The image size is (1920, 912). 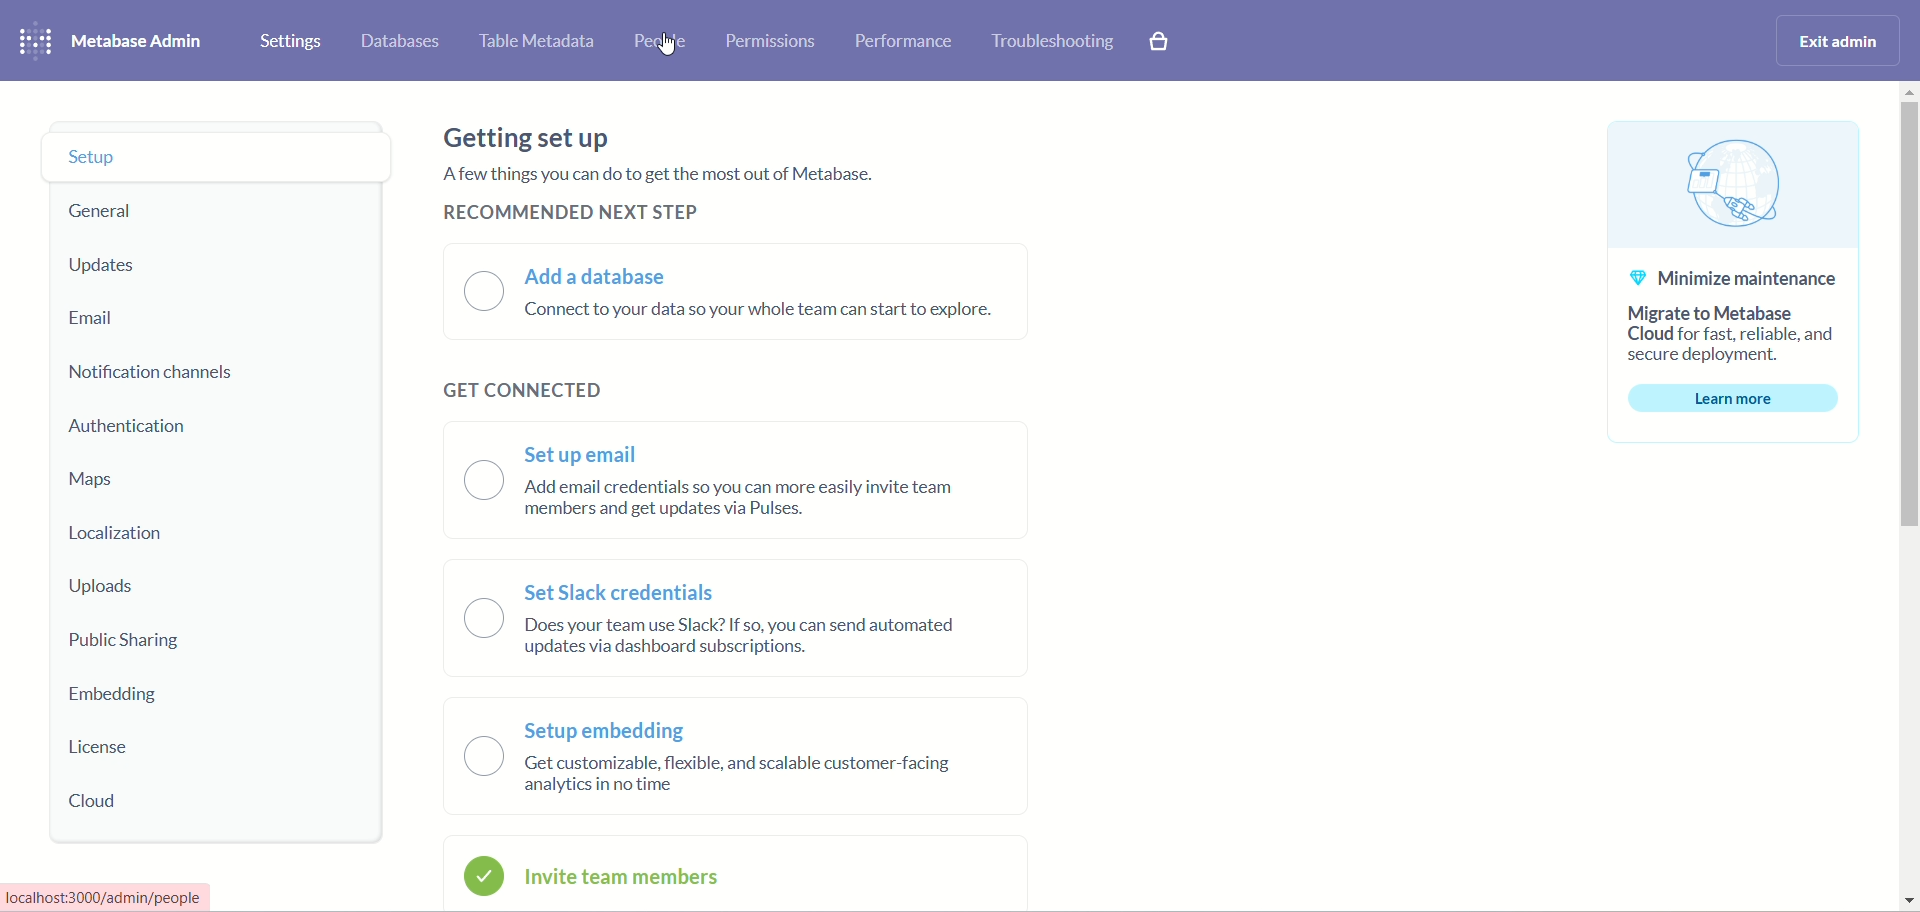 What do you see at coordinates (104, 267) in the screenshot?
I see `updates` at bounding box center [104, 267].